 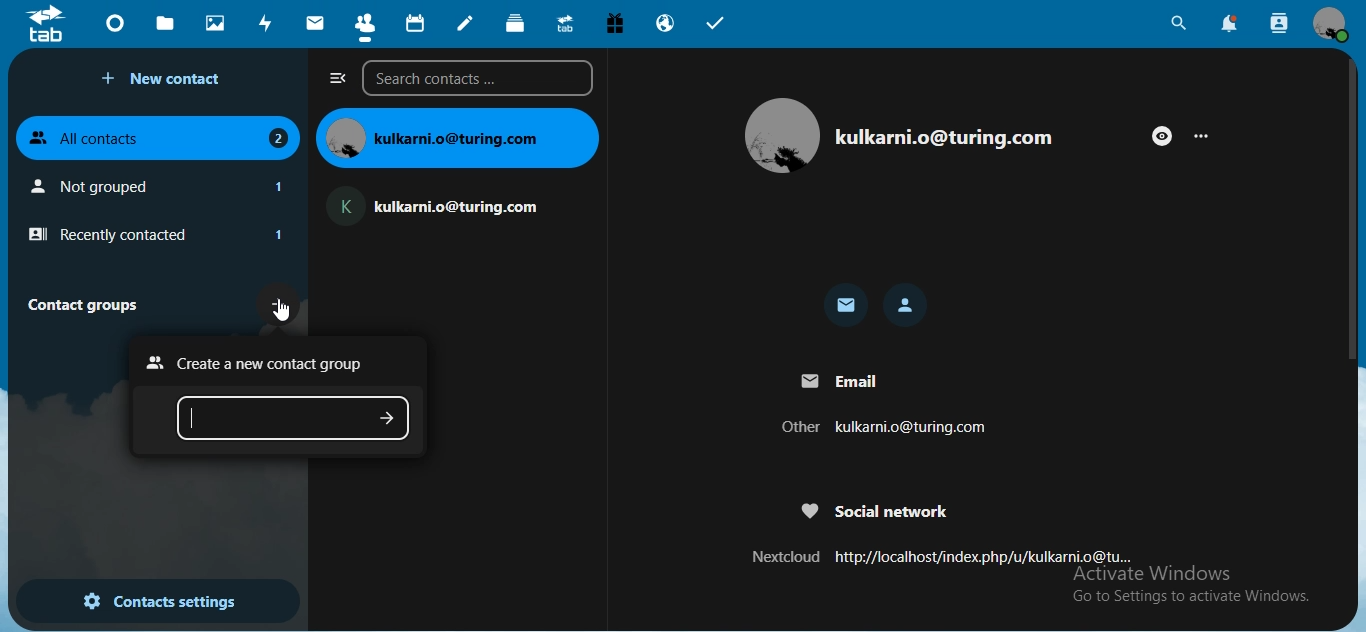 What do you see at coordinates (338, 78) in the screenshot?
I see `close navigation` at bounding box center [338, 78].